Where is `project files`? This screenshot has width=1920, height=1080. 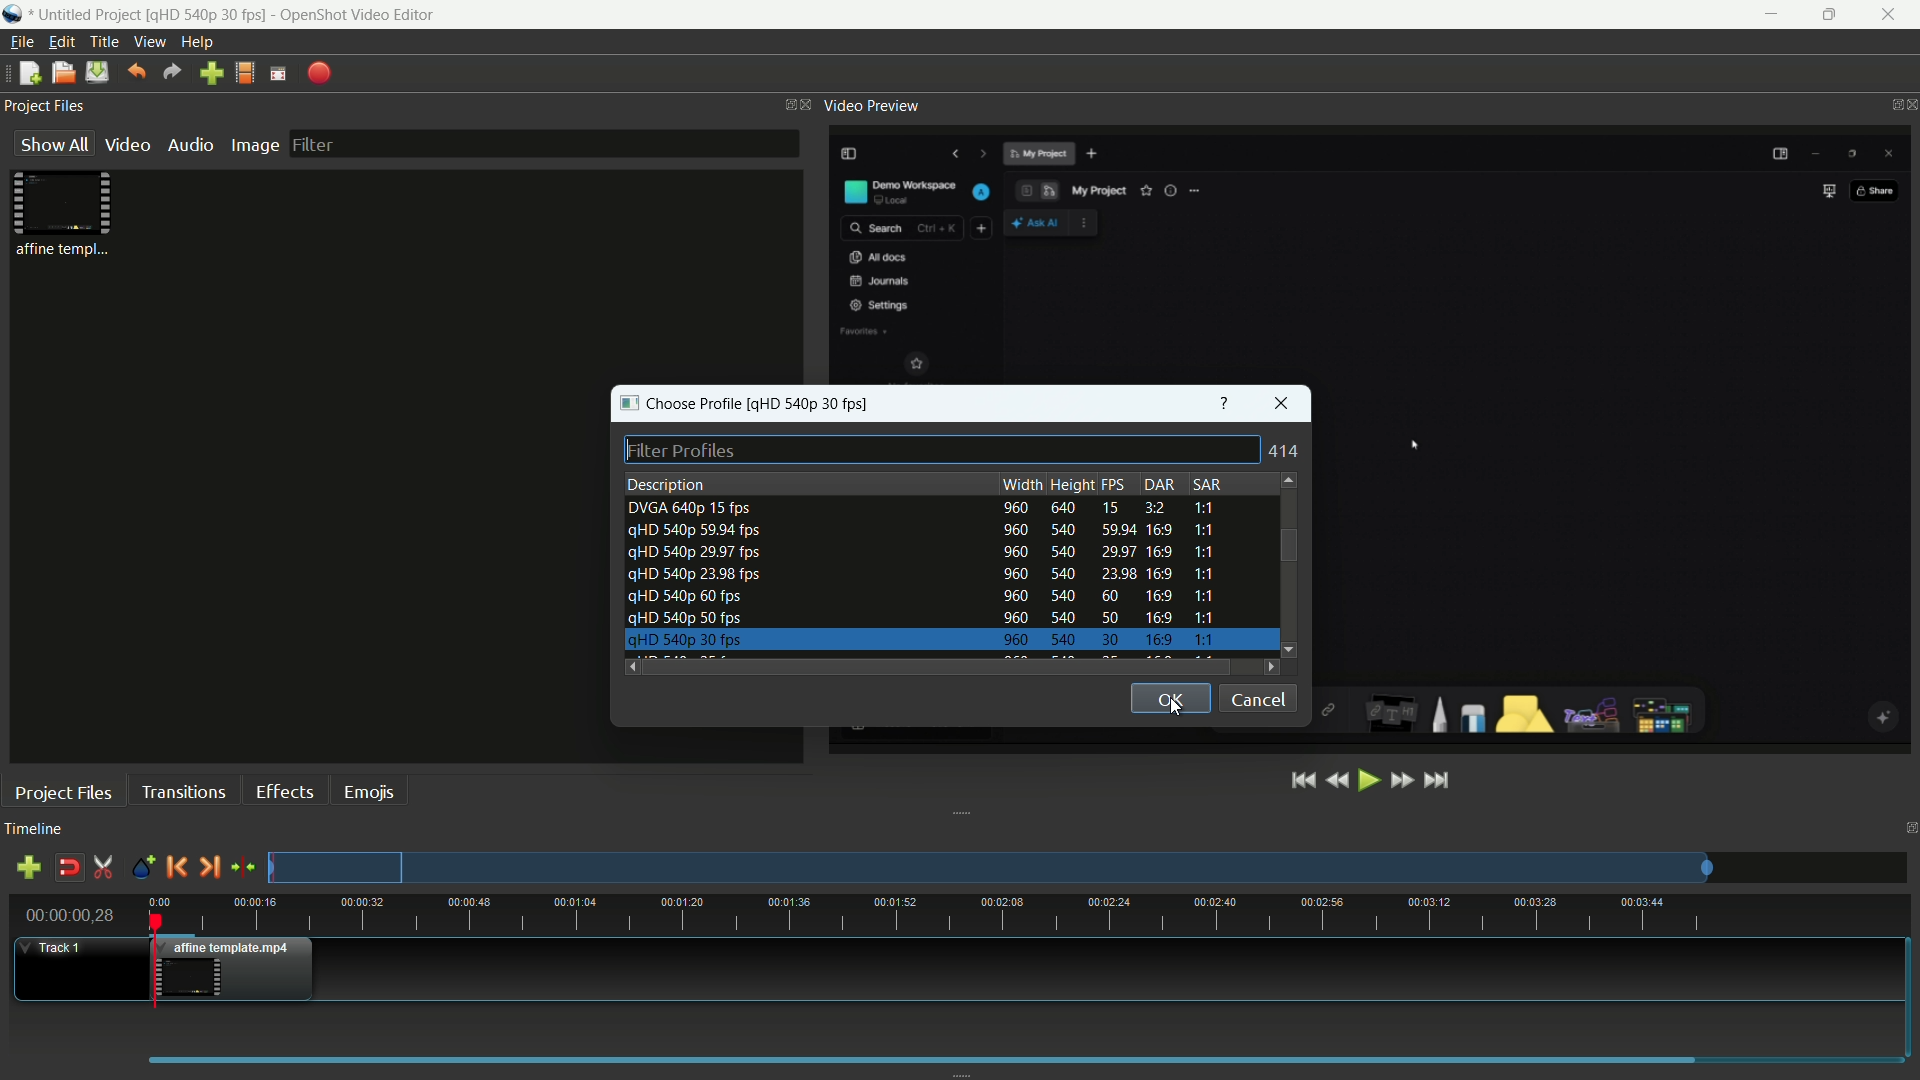
project files is located at coordinates (45, 105).